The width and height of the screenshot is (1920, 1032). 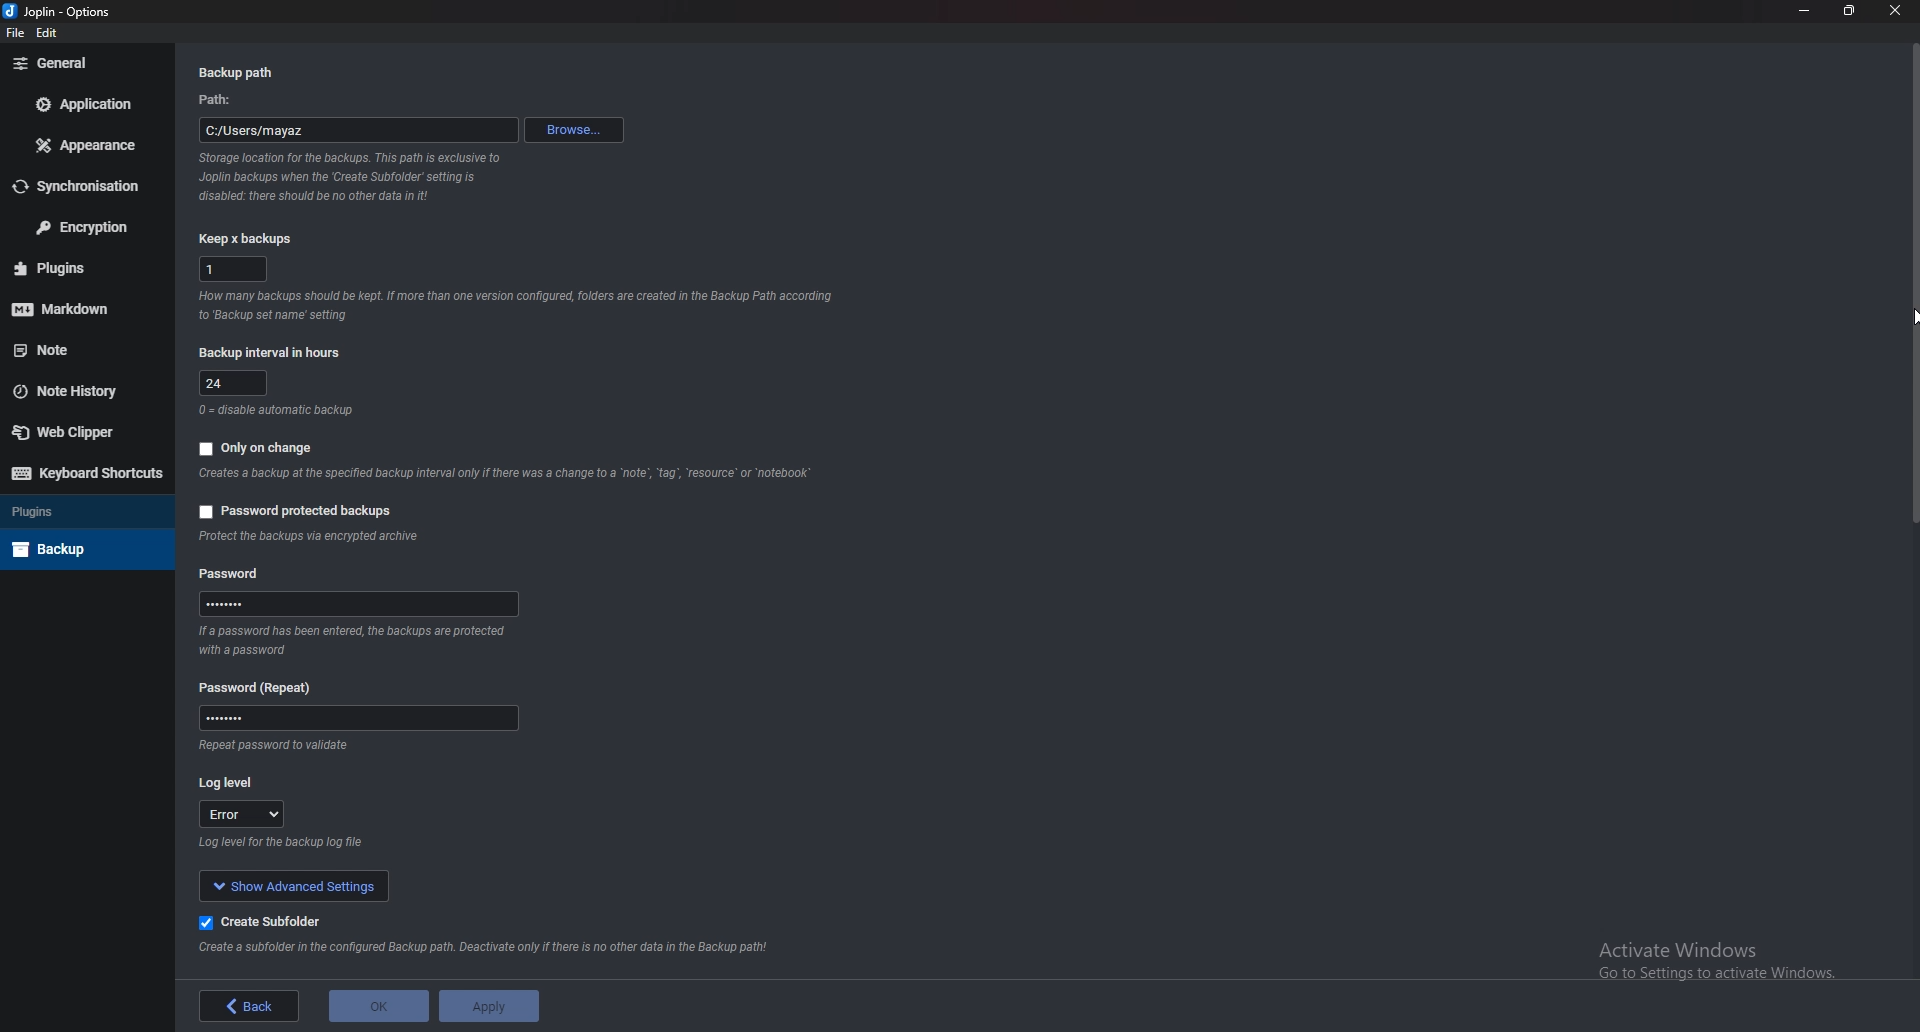 I want to click on path, so click(x=221, y=100).